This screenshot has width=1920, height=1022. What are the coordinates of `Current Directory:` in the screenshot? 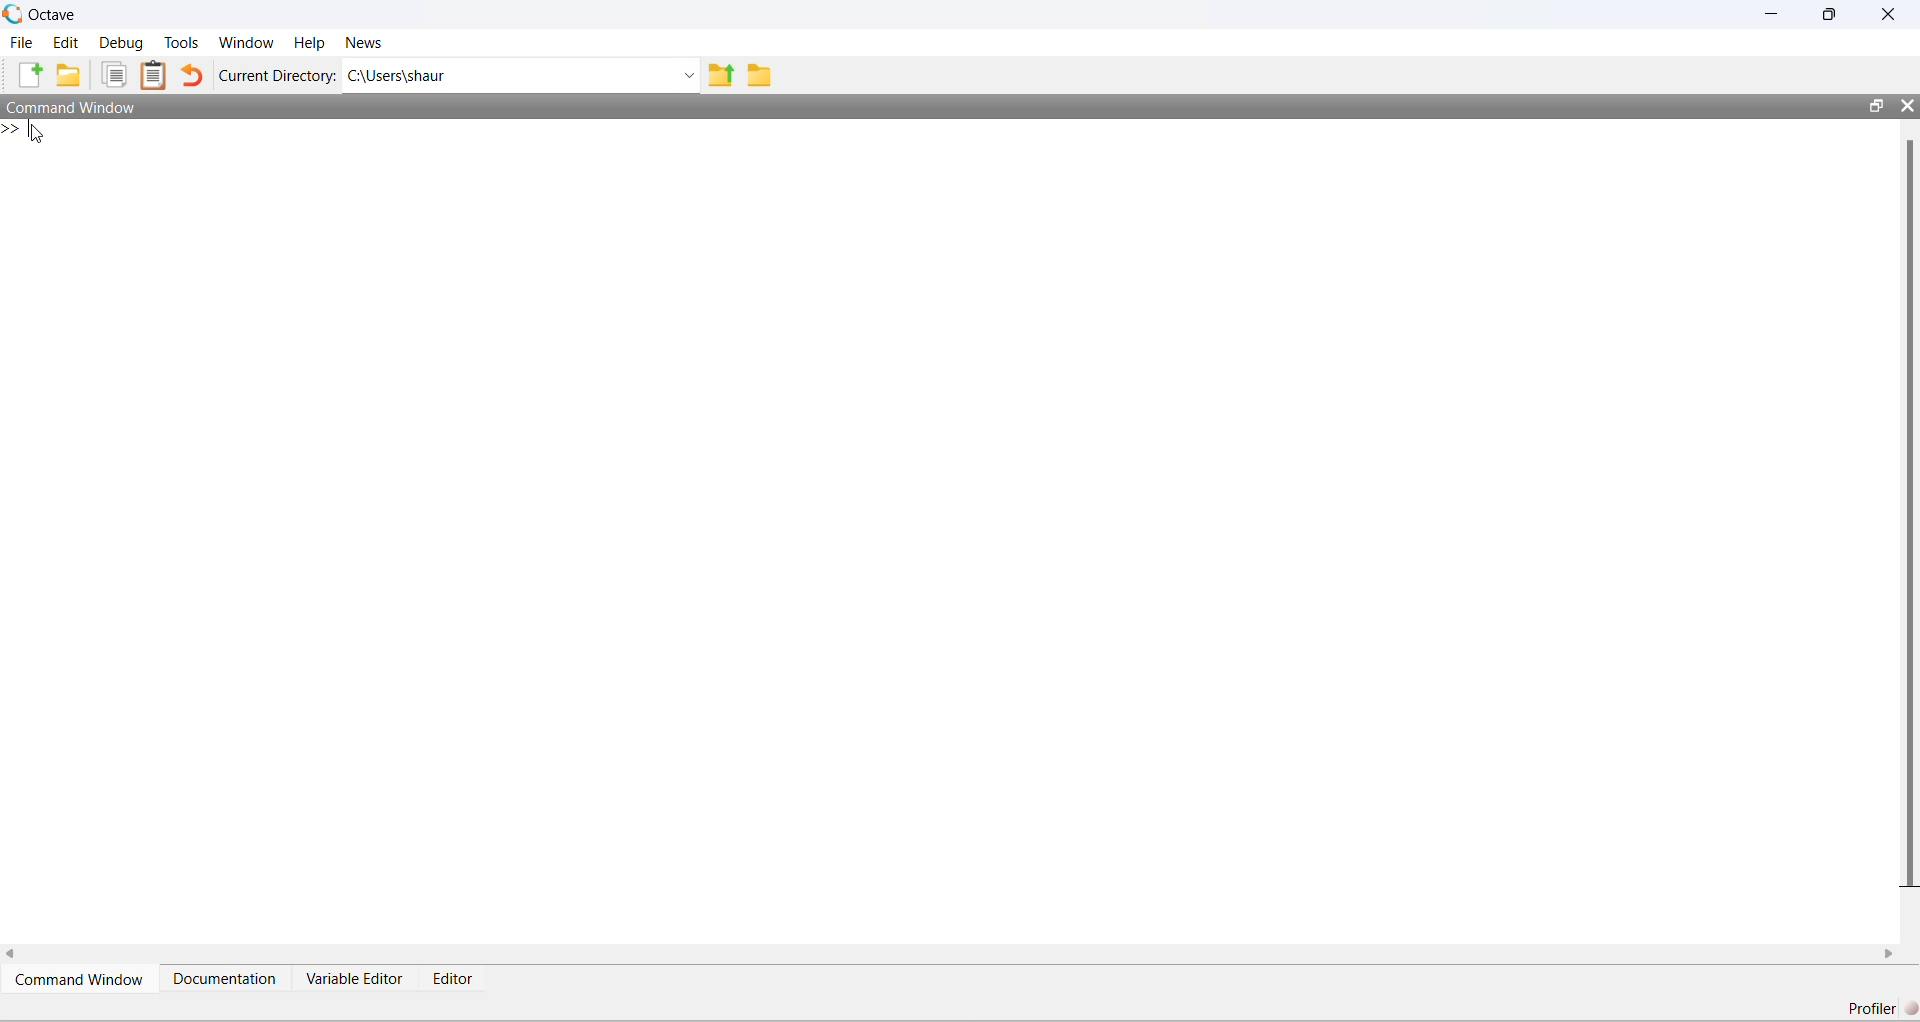 It's located at (278, 76).